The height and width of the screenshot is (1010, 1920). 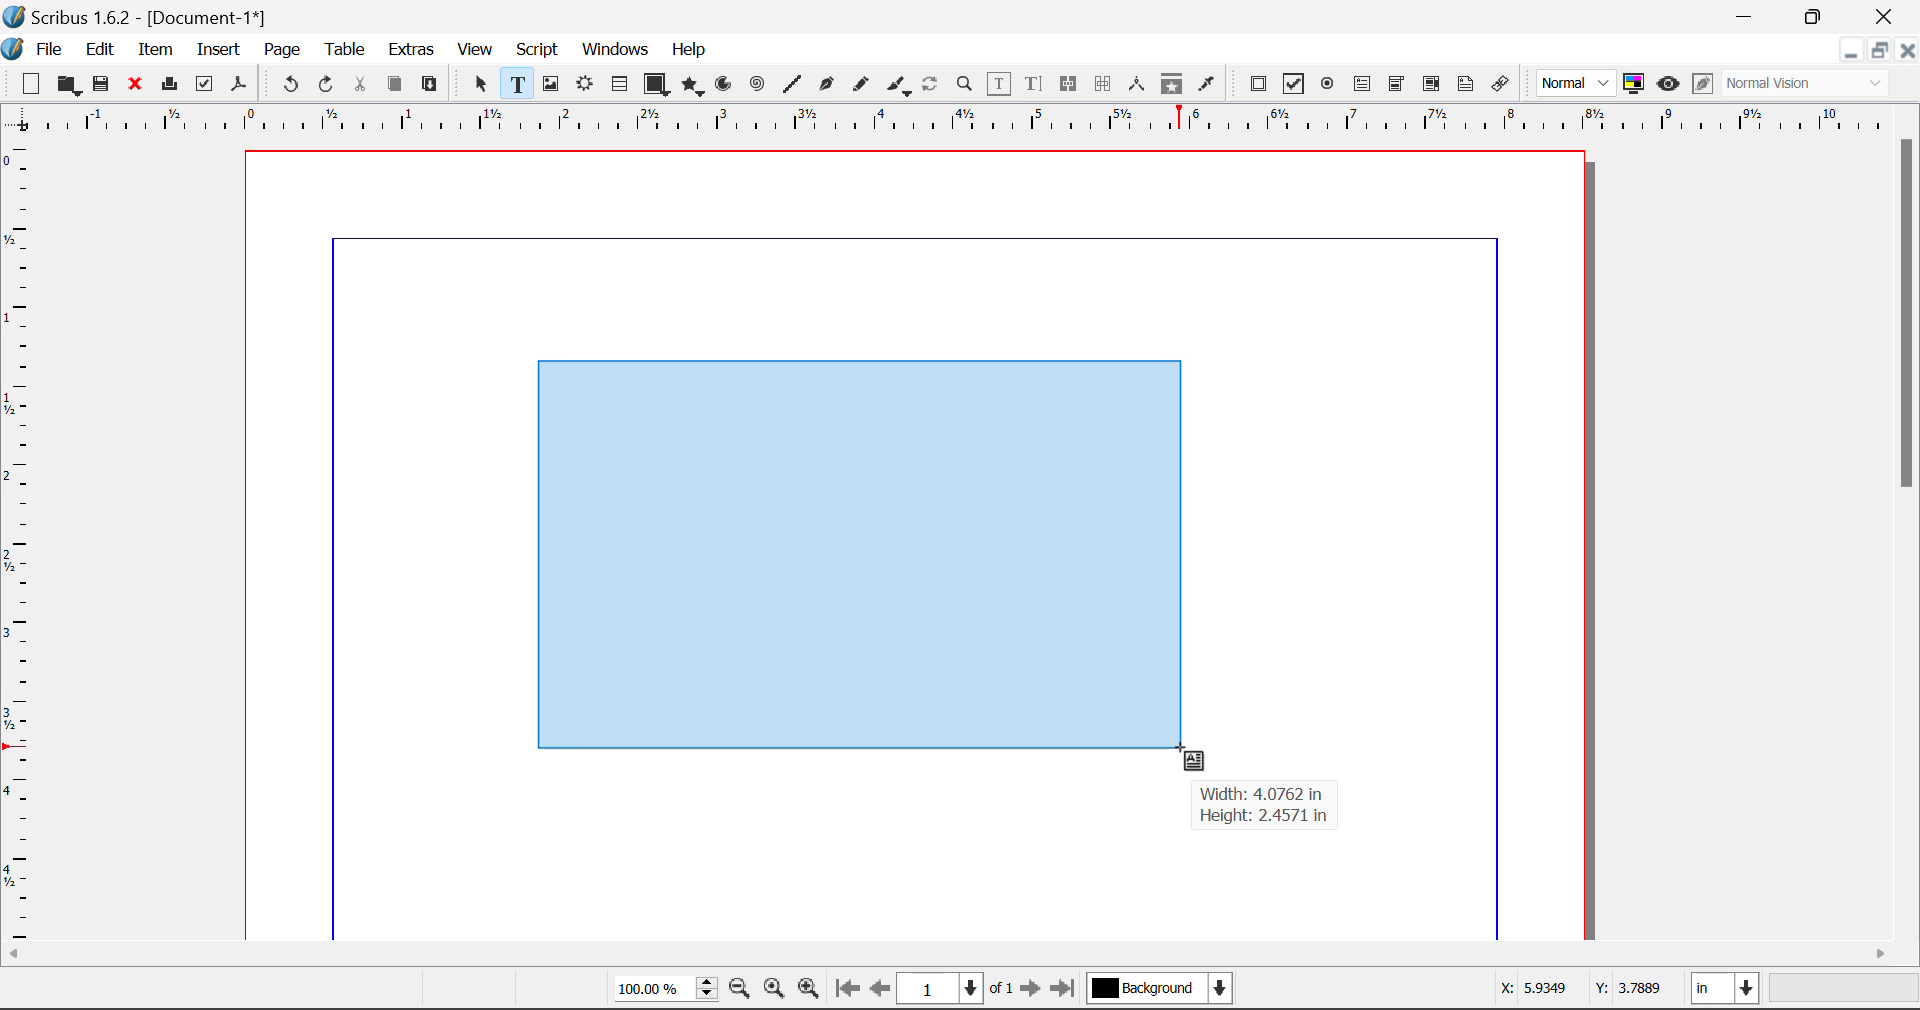 What do you see at coordinates (1069, 84) in the screenshot?
I see `Link Frames` at bounding box center [1069, 84].